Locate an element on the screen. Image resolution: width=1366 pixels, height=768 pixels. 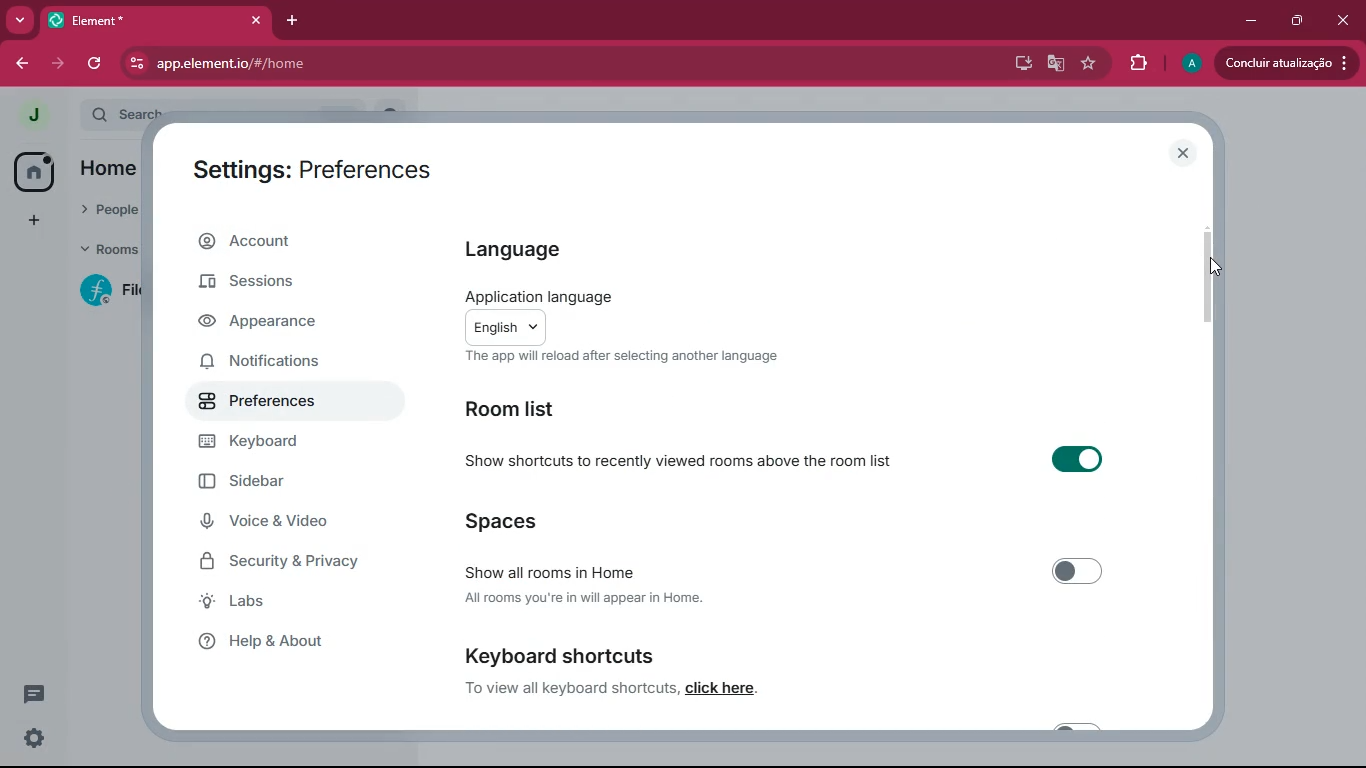
mouse down is located at coordinates (1216, 267).